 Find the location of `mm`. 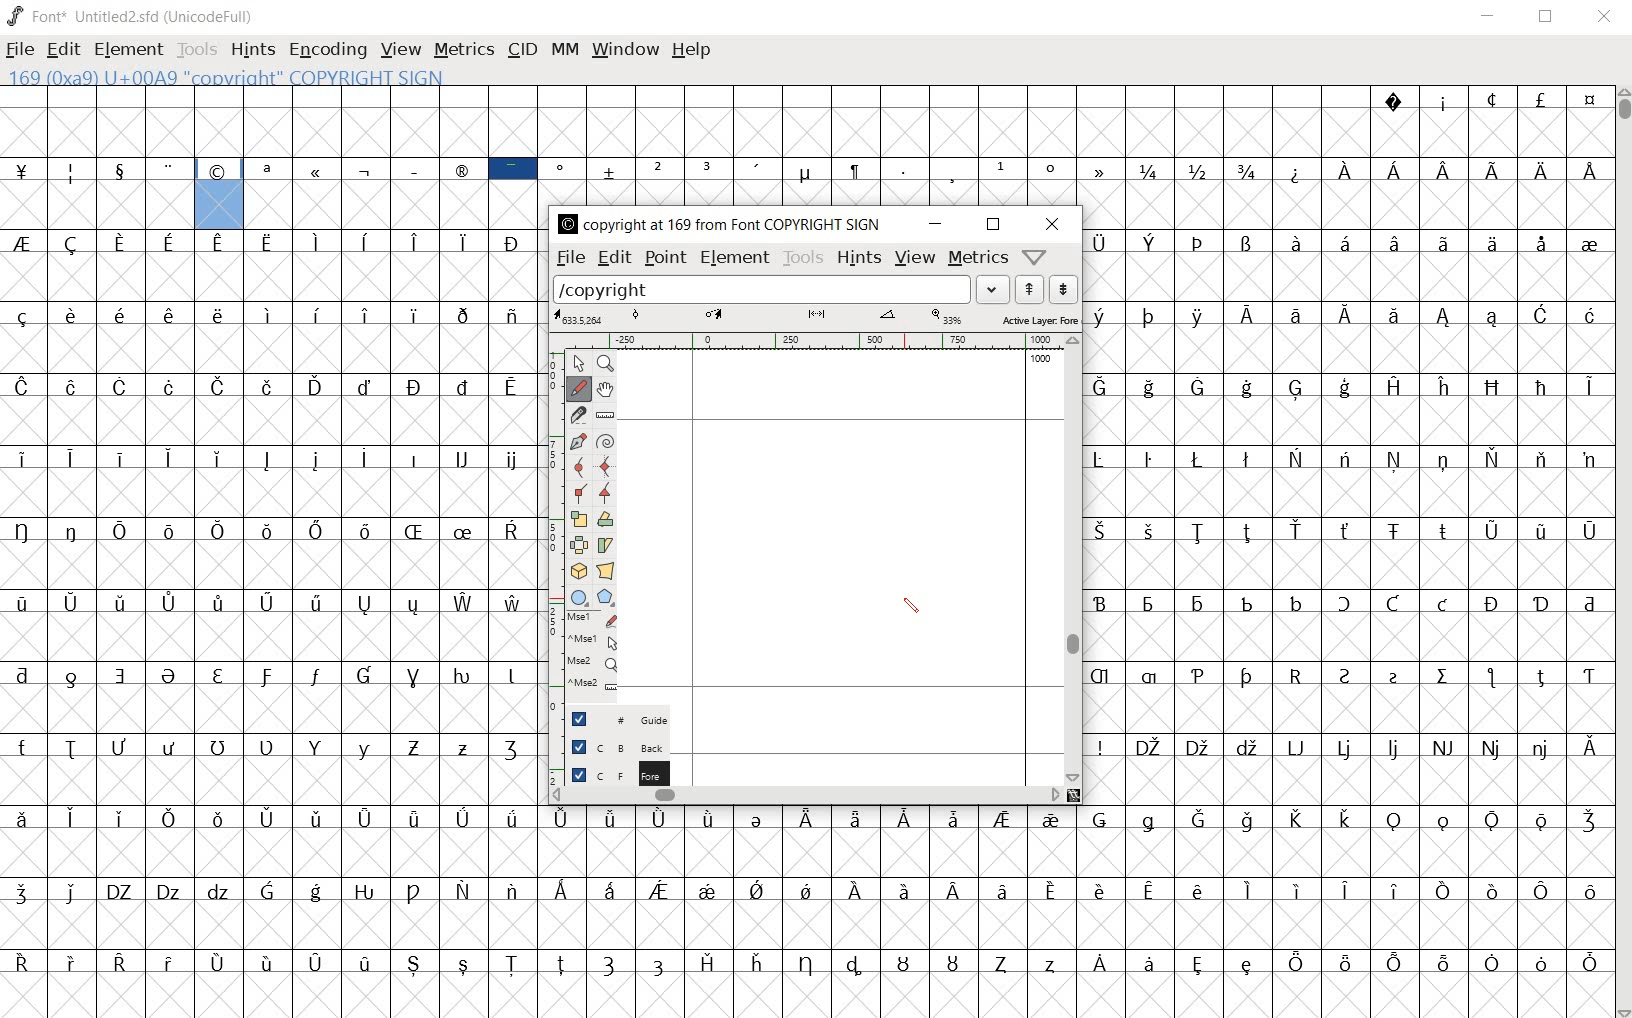

mm is located at coordinates (563, 47).